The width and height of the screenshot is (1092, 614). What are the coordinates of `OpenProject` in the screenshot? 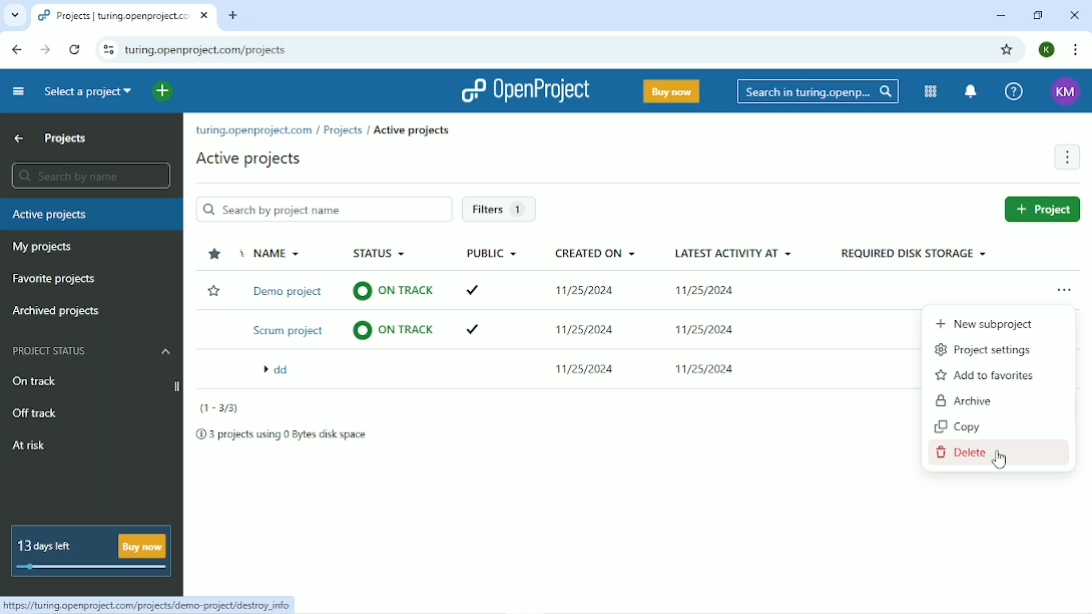 It's located at (525, 90).